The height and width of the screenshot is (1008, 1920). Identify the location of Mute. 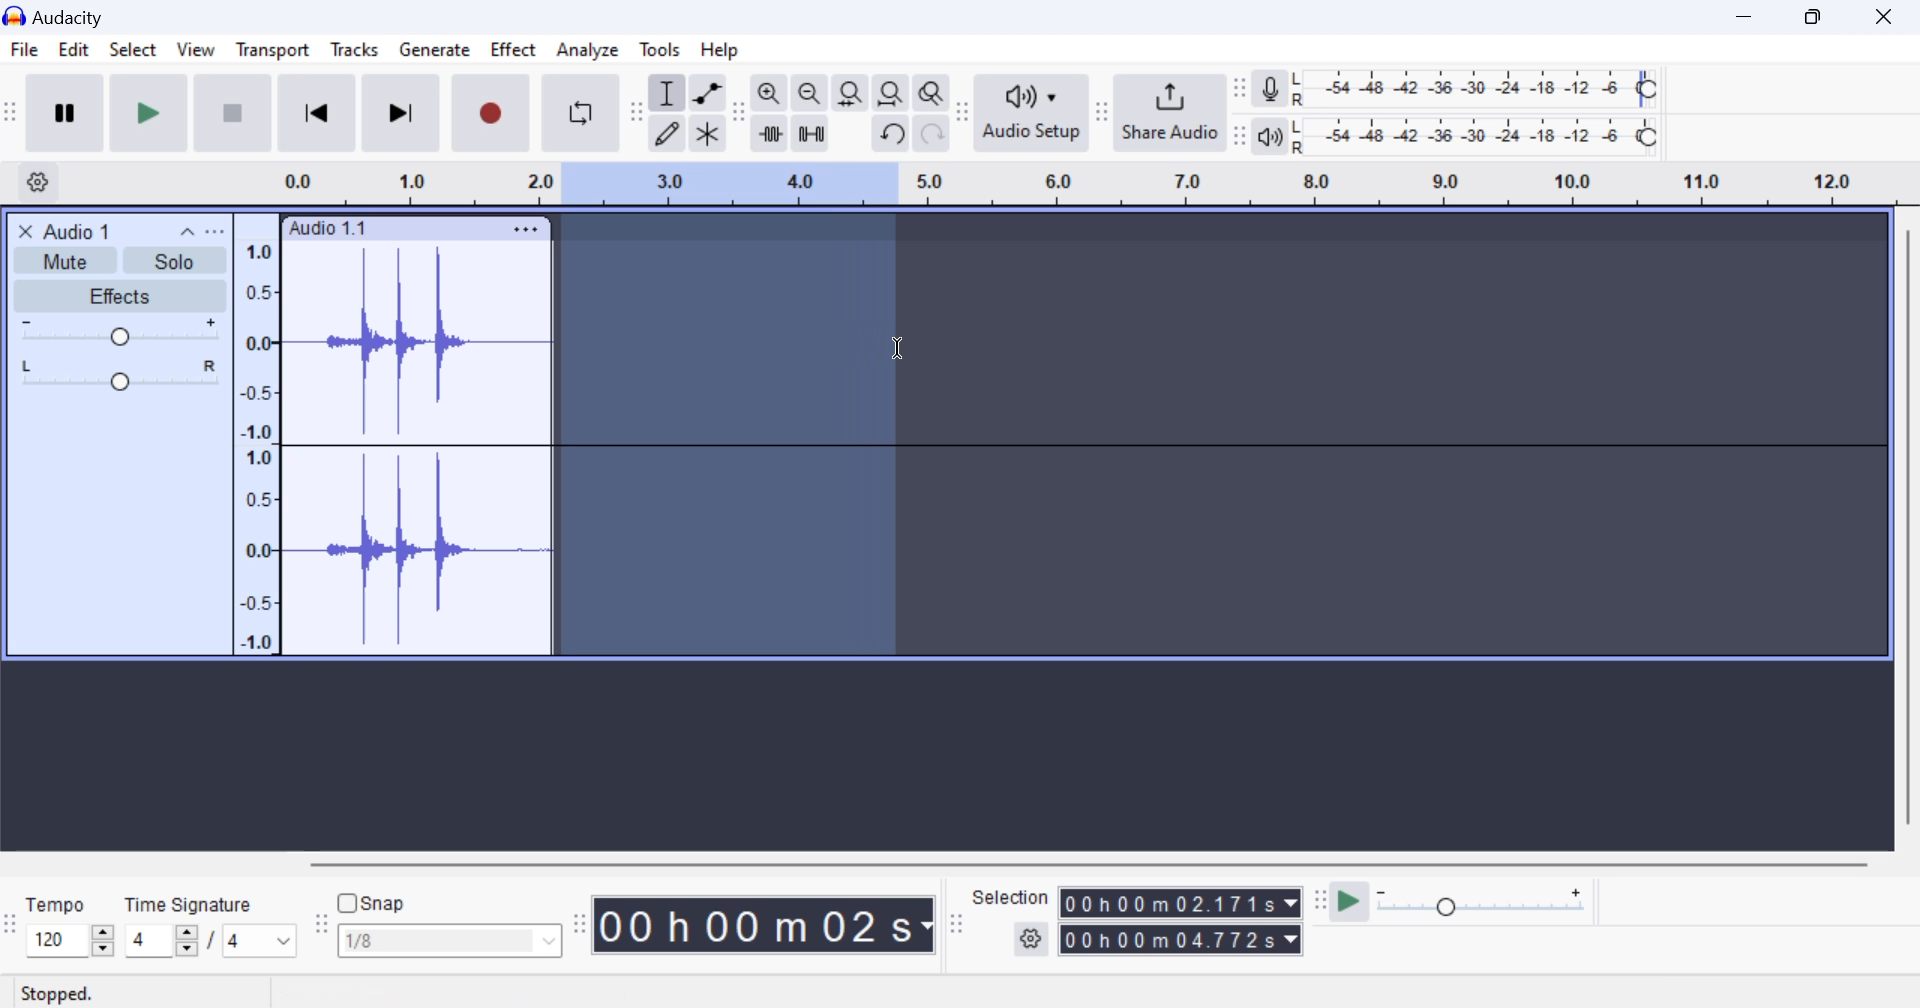
(68, 259).